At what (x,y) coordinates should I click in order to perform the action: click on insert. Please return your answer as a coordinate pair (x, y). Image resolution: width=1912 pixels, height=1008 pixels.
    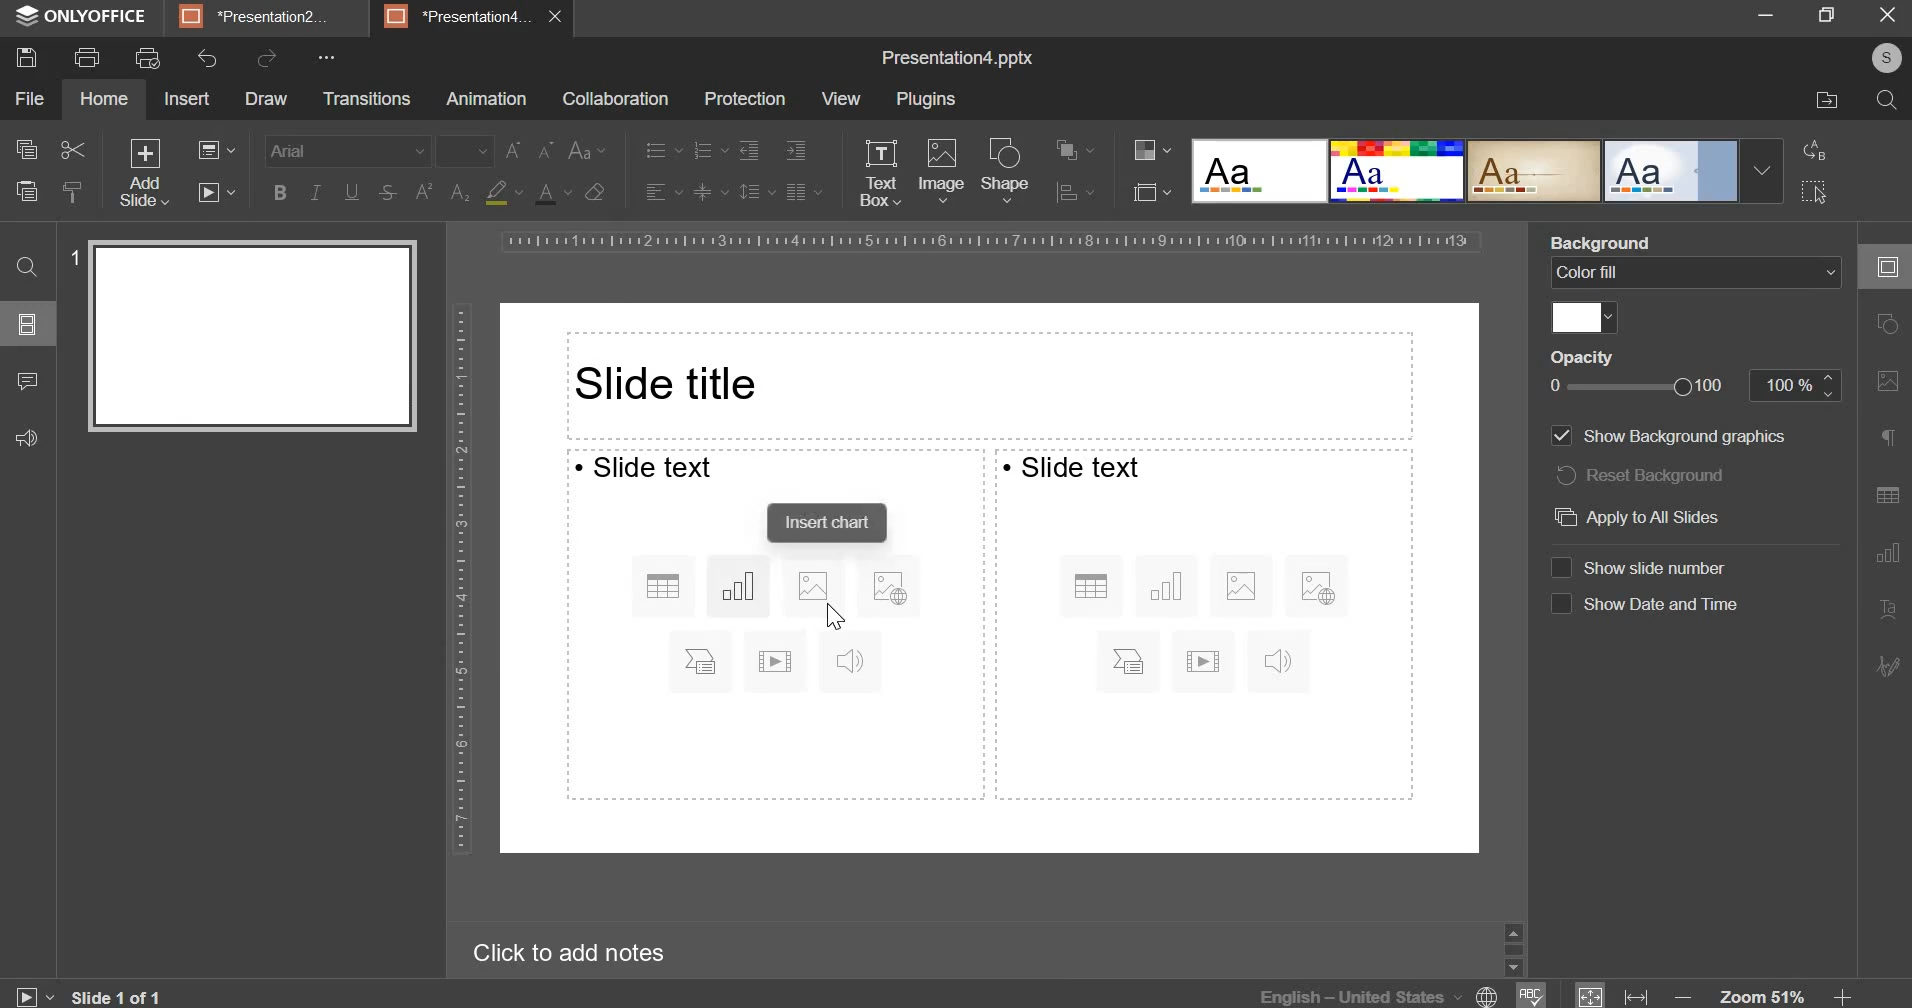
    Looking at the image, I should click on (187, 100).